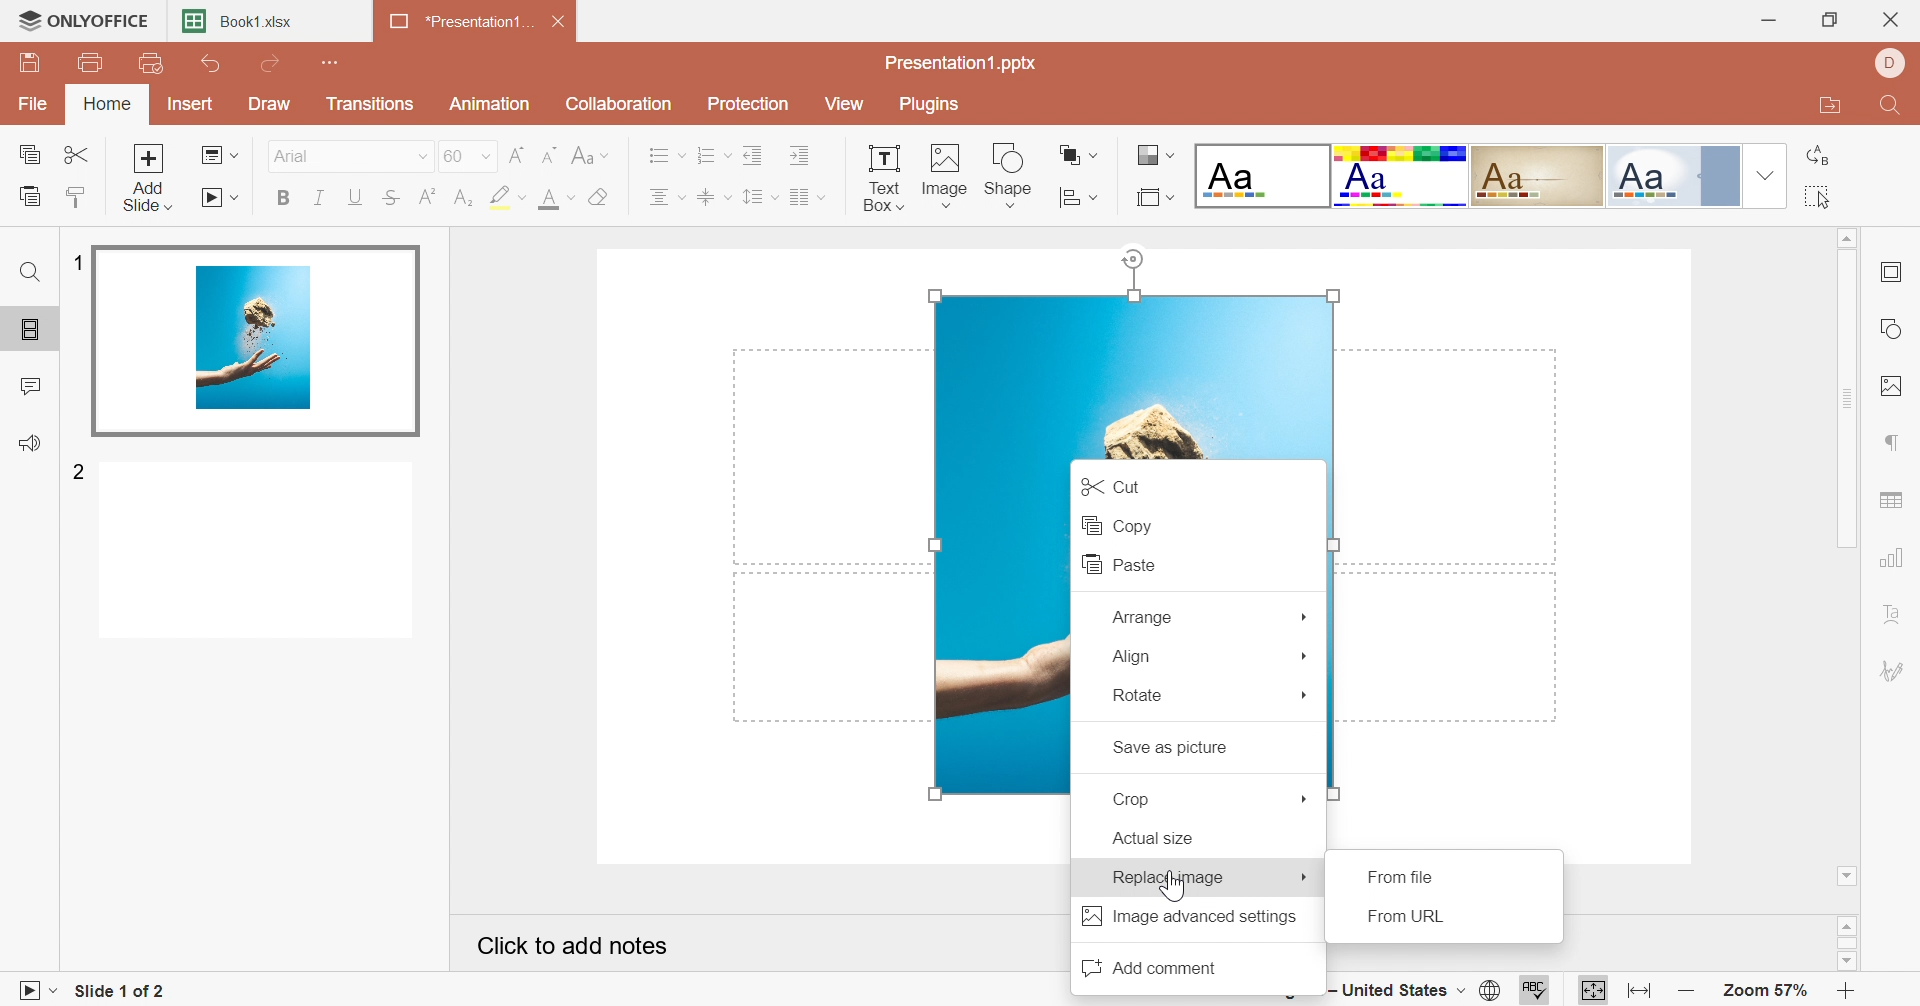  Describe the element at coordinates (1593, 989) in the screenshot. I see `Fit to slide` at that location.